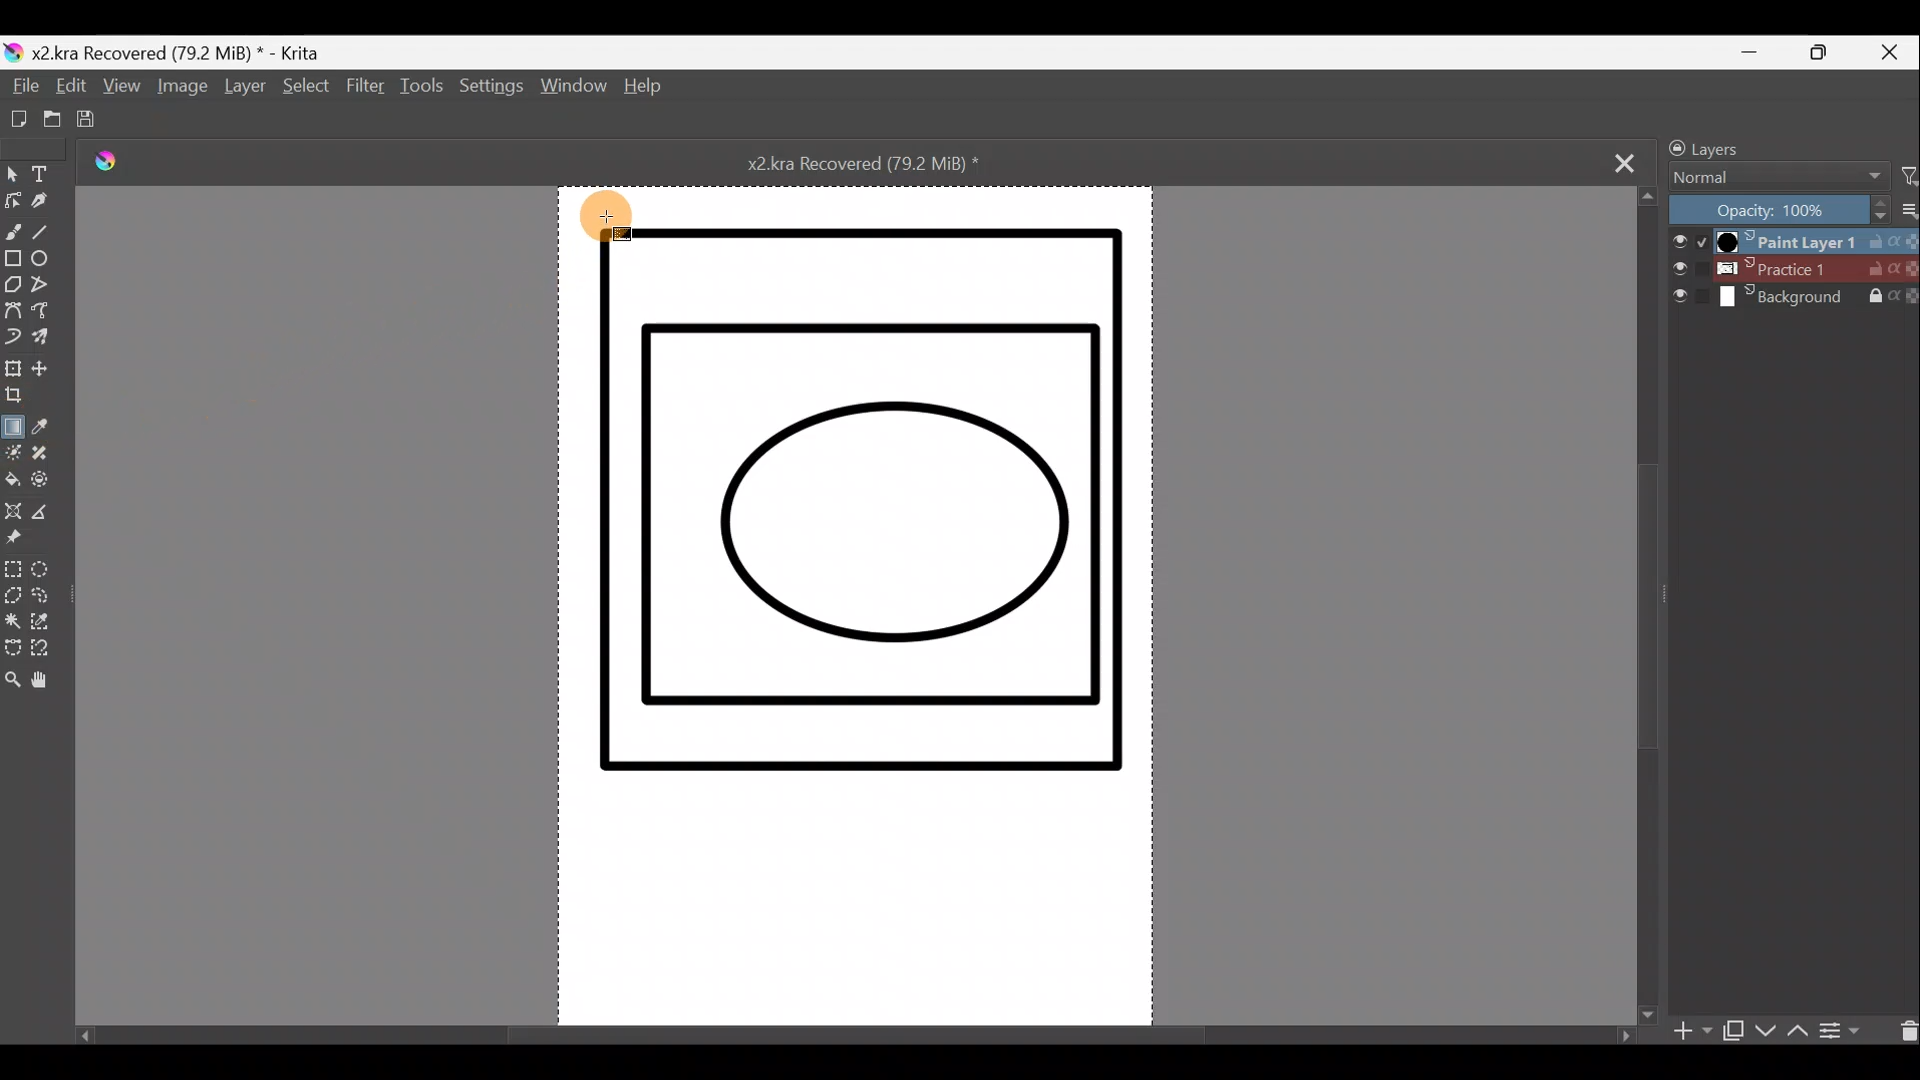 This screenshot has height=1080, width=1920. Describe the element at coordinates (1908, 177) in the screenshot. I see `Filter` at that location.